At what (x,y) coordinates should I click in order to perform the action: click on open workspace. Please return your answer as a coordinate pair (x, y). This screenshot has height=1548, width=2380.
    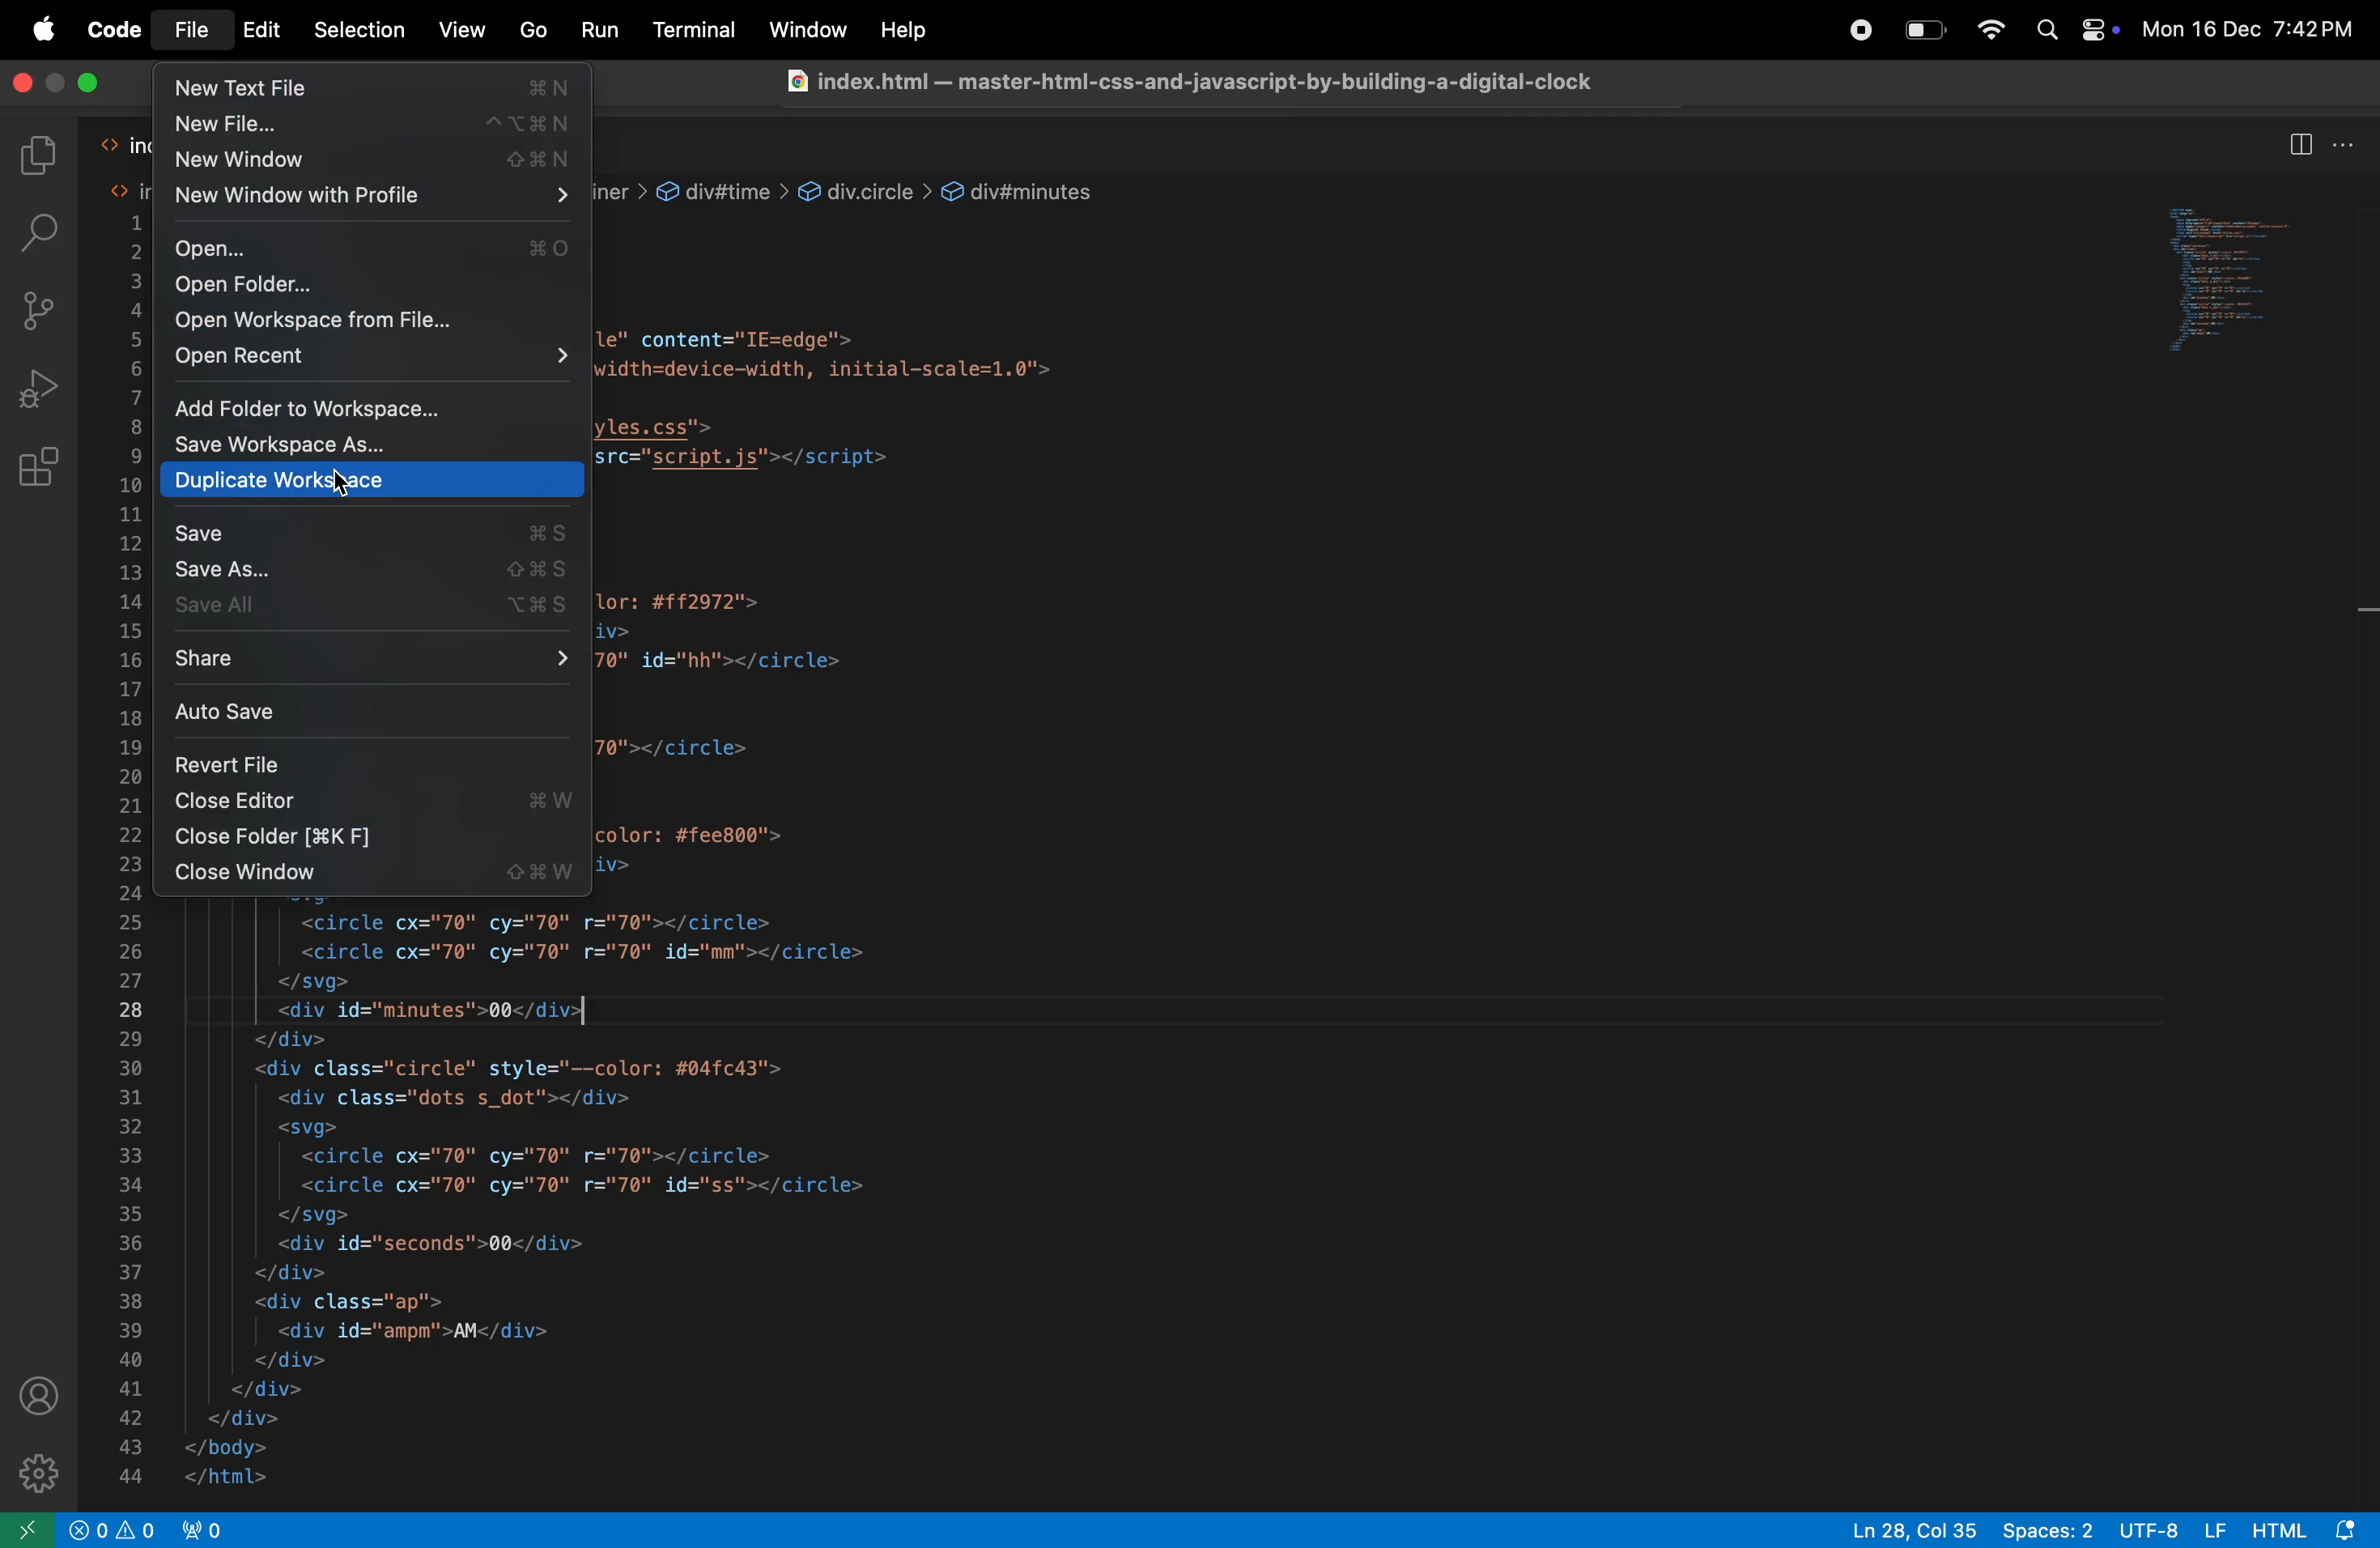
    Looking at the image, I should click on (366, 324).